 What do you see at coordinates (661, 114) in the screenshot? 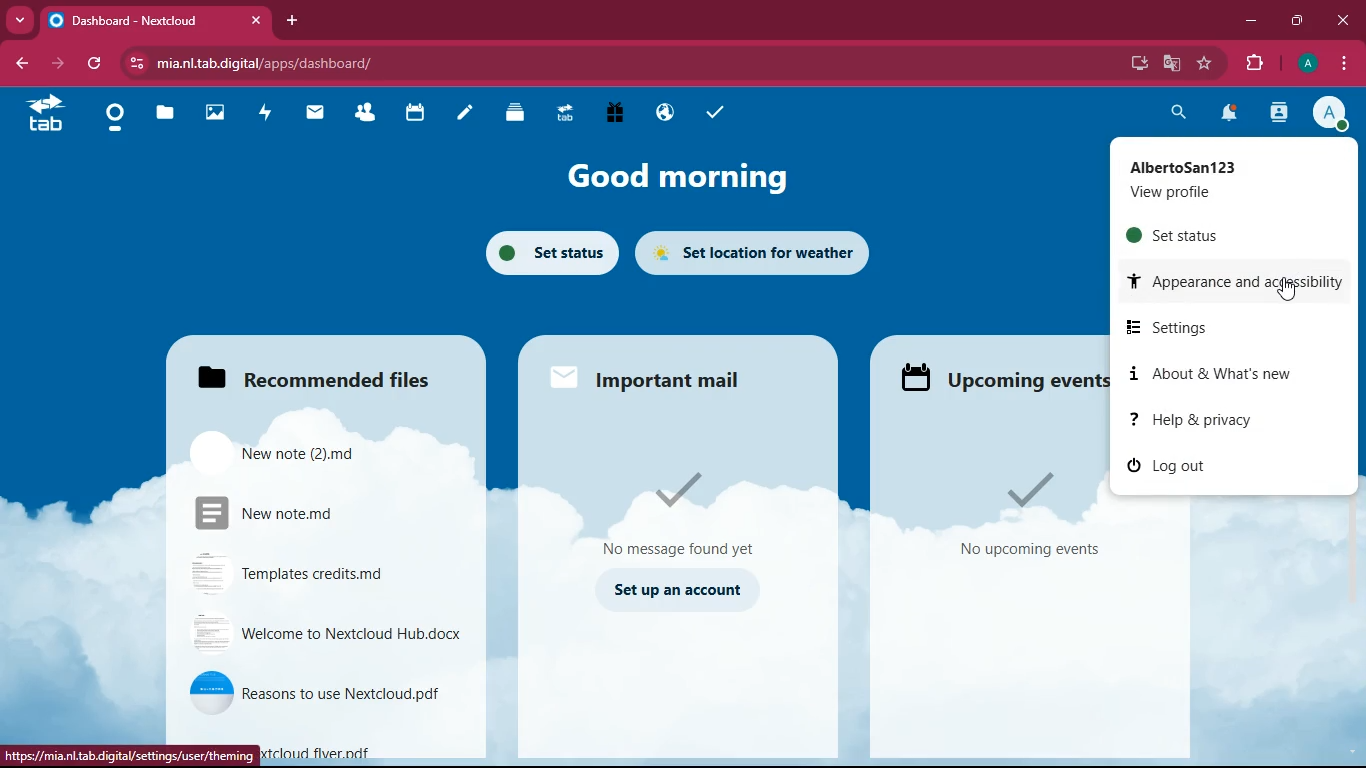
I see `public` at bounding box center [661, 114].